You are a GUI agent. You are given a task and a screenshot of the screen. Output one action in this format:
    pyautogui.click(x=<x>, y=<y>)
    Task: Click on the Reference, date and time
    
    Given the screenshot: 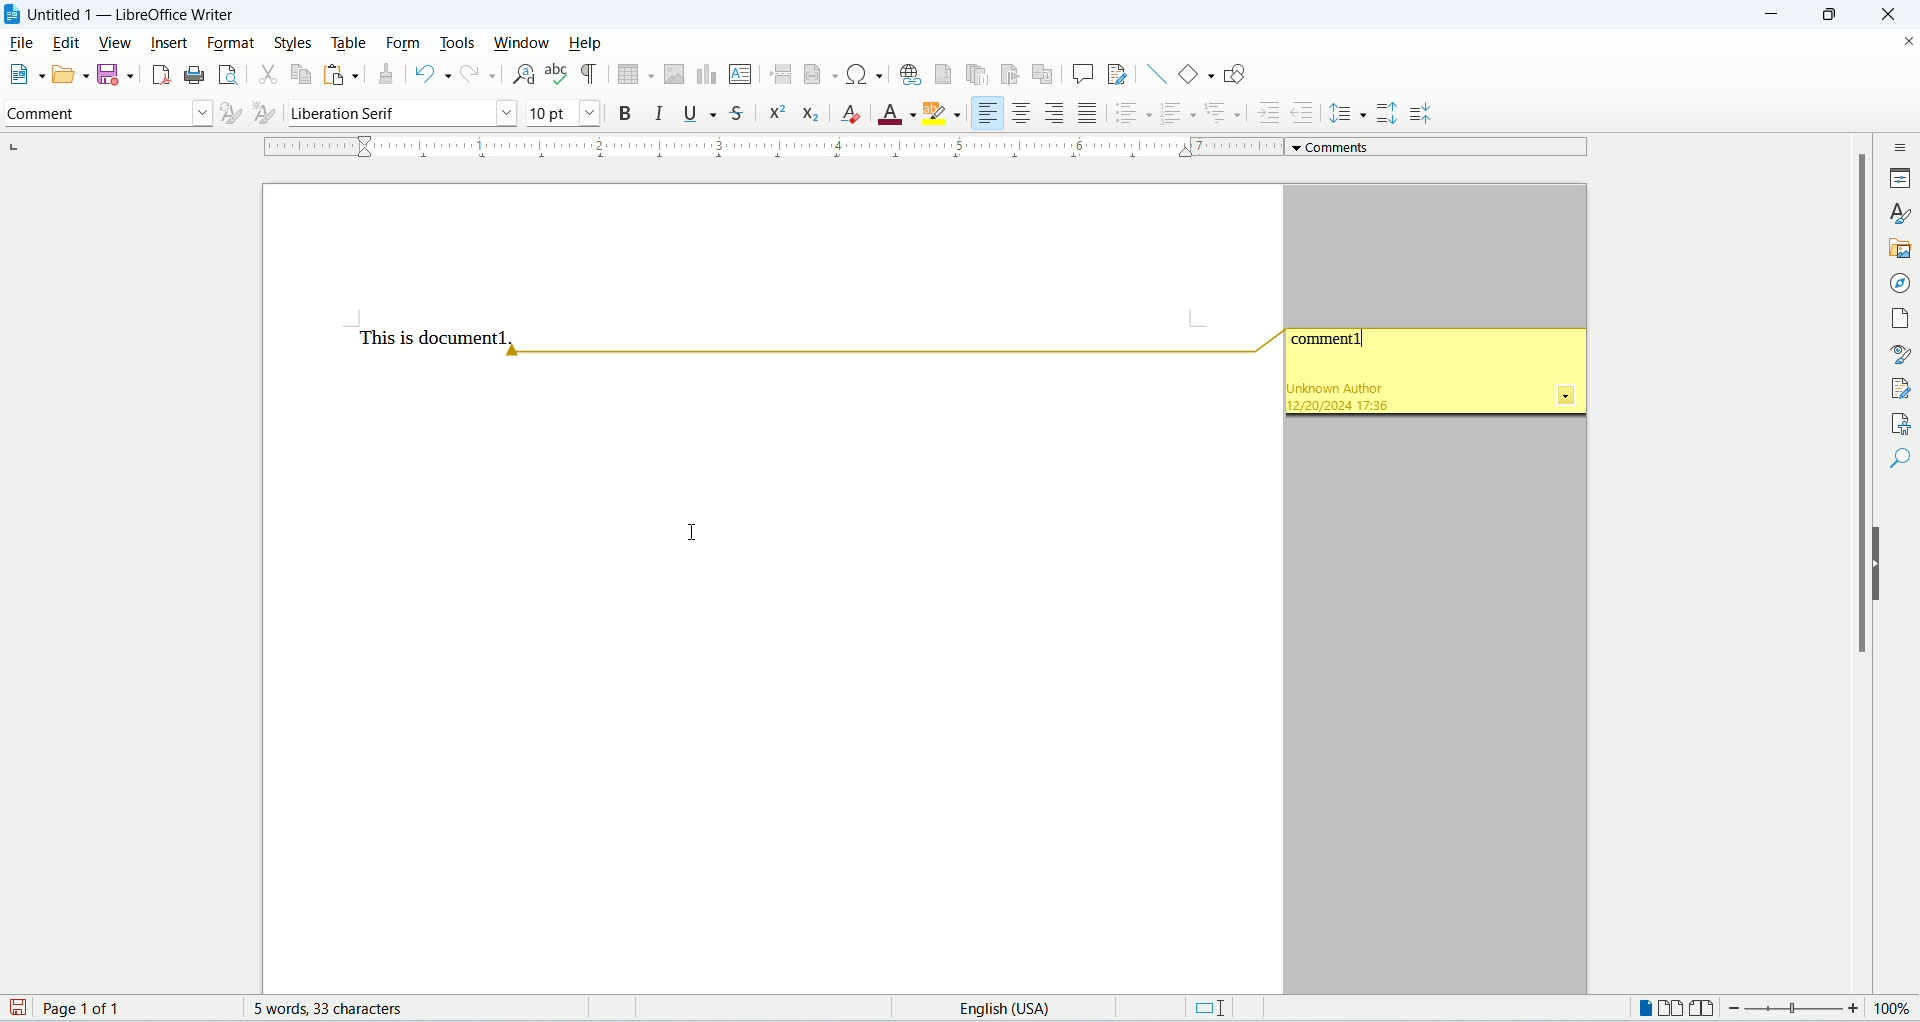 What is the action you would take?
    pyautogui.click(x=1354, y=397)
    